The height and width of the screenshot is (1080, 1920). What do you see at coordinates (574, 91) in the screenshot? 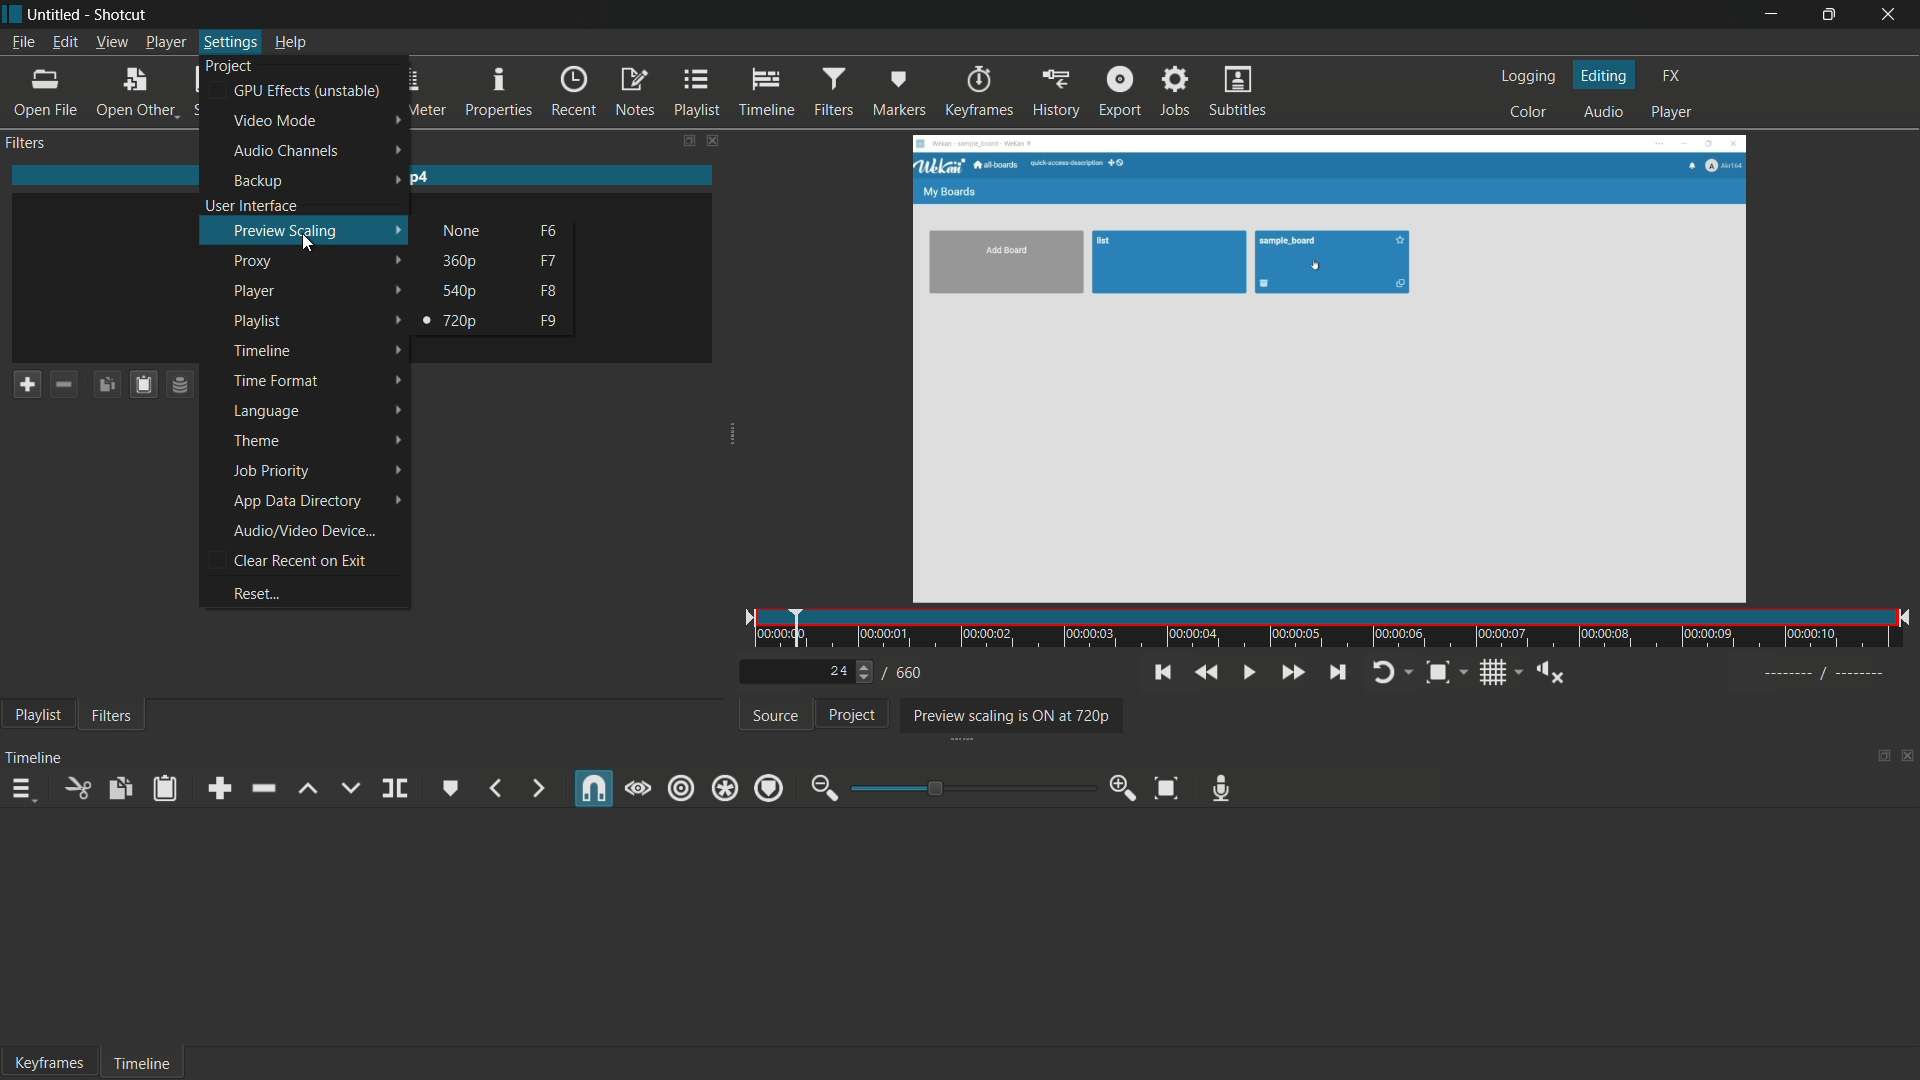
I see `recent` at bounding box center [574, 91].